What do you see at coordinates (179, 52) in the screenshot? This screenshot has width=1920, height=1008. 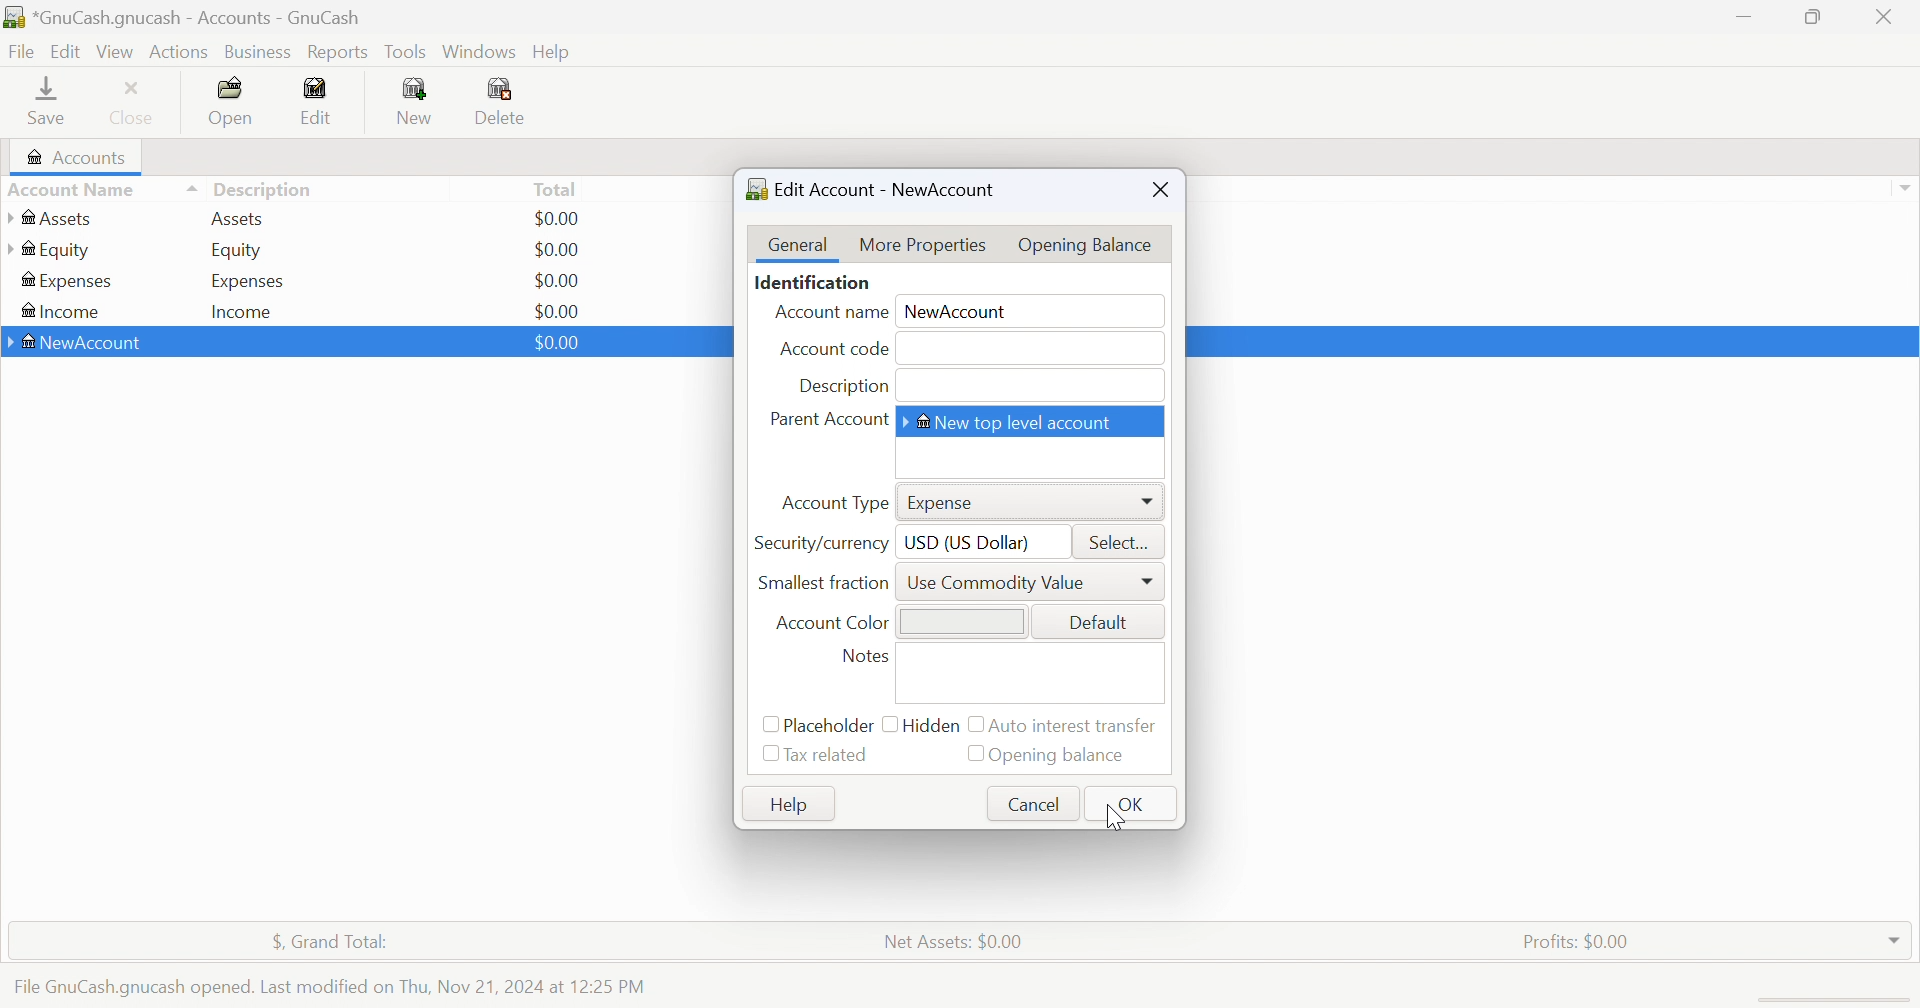 I see `Actions` at bounding box center [179, 52].